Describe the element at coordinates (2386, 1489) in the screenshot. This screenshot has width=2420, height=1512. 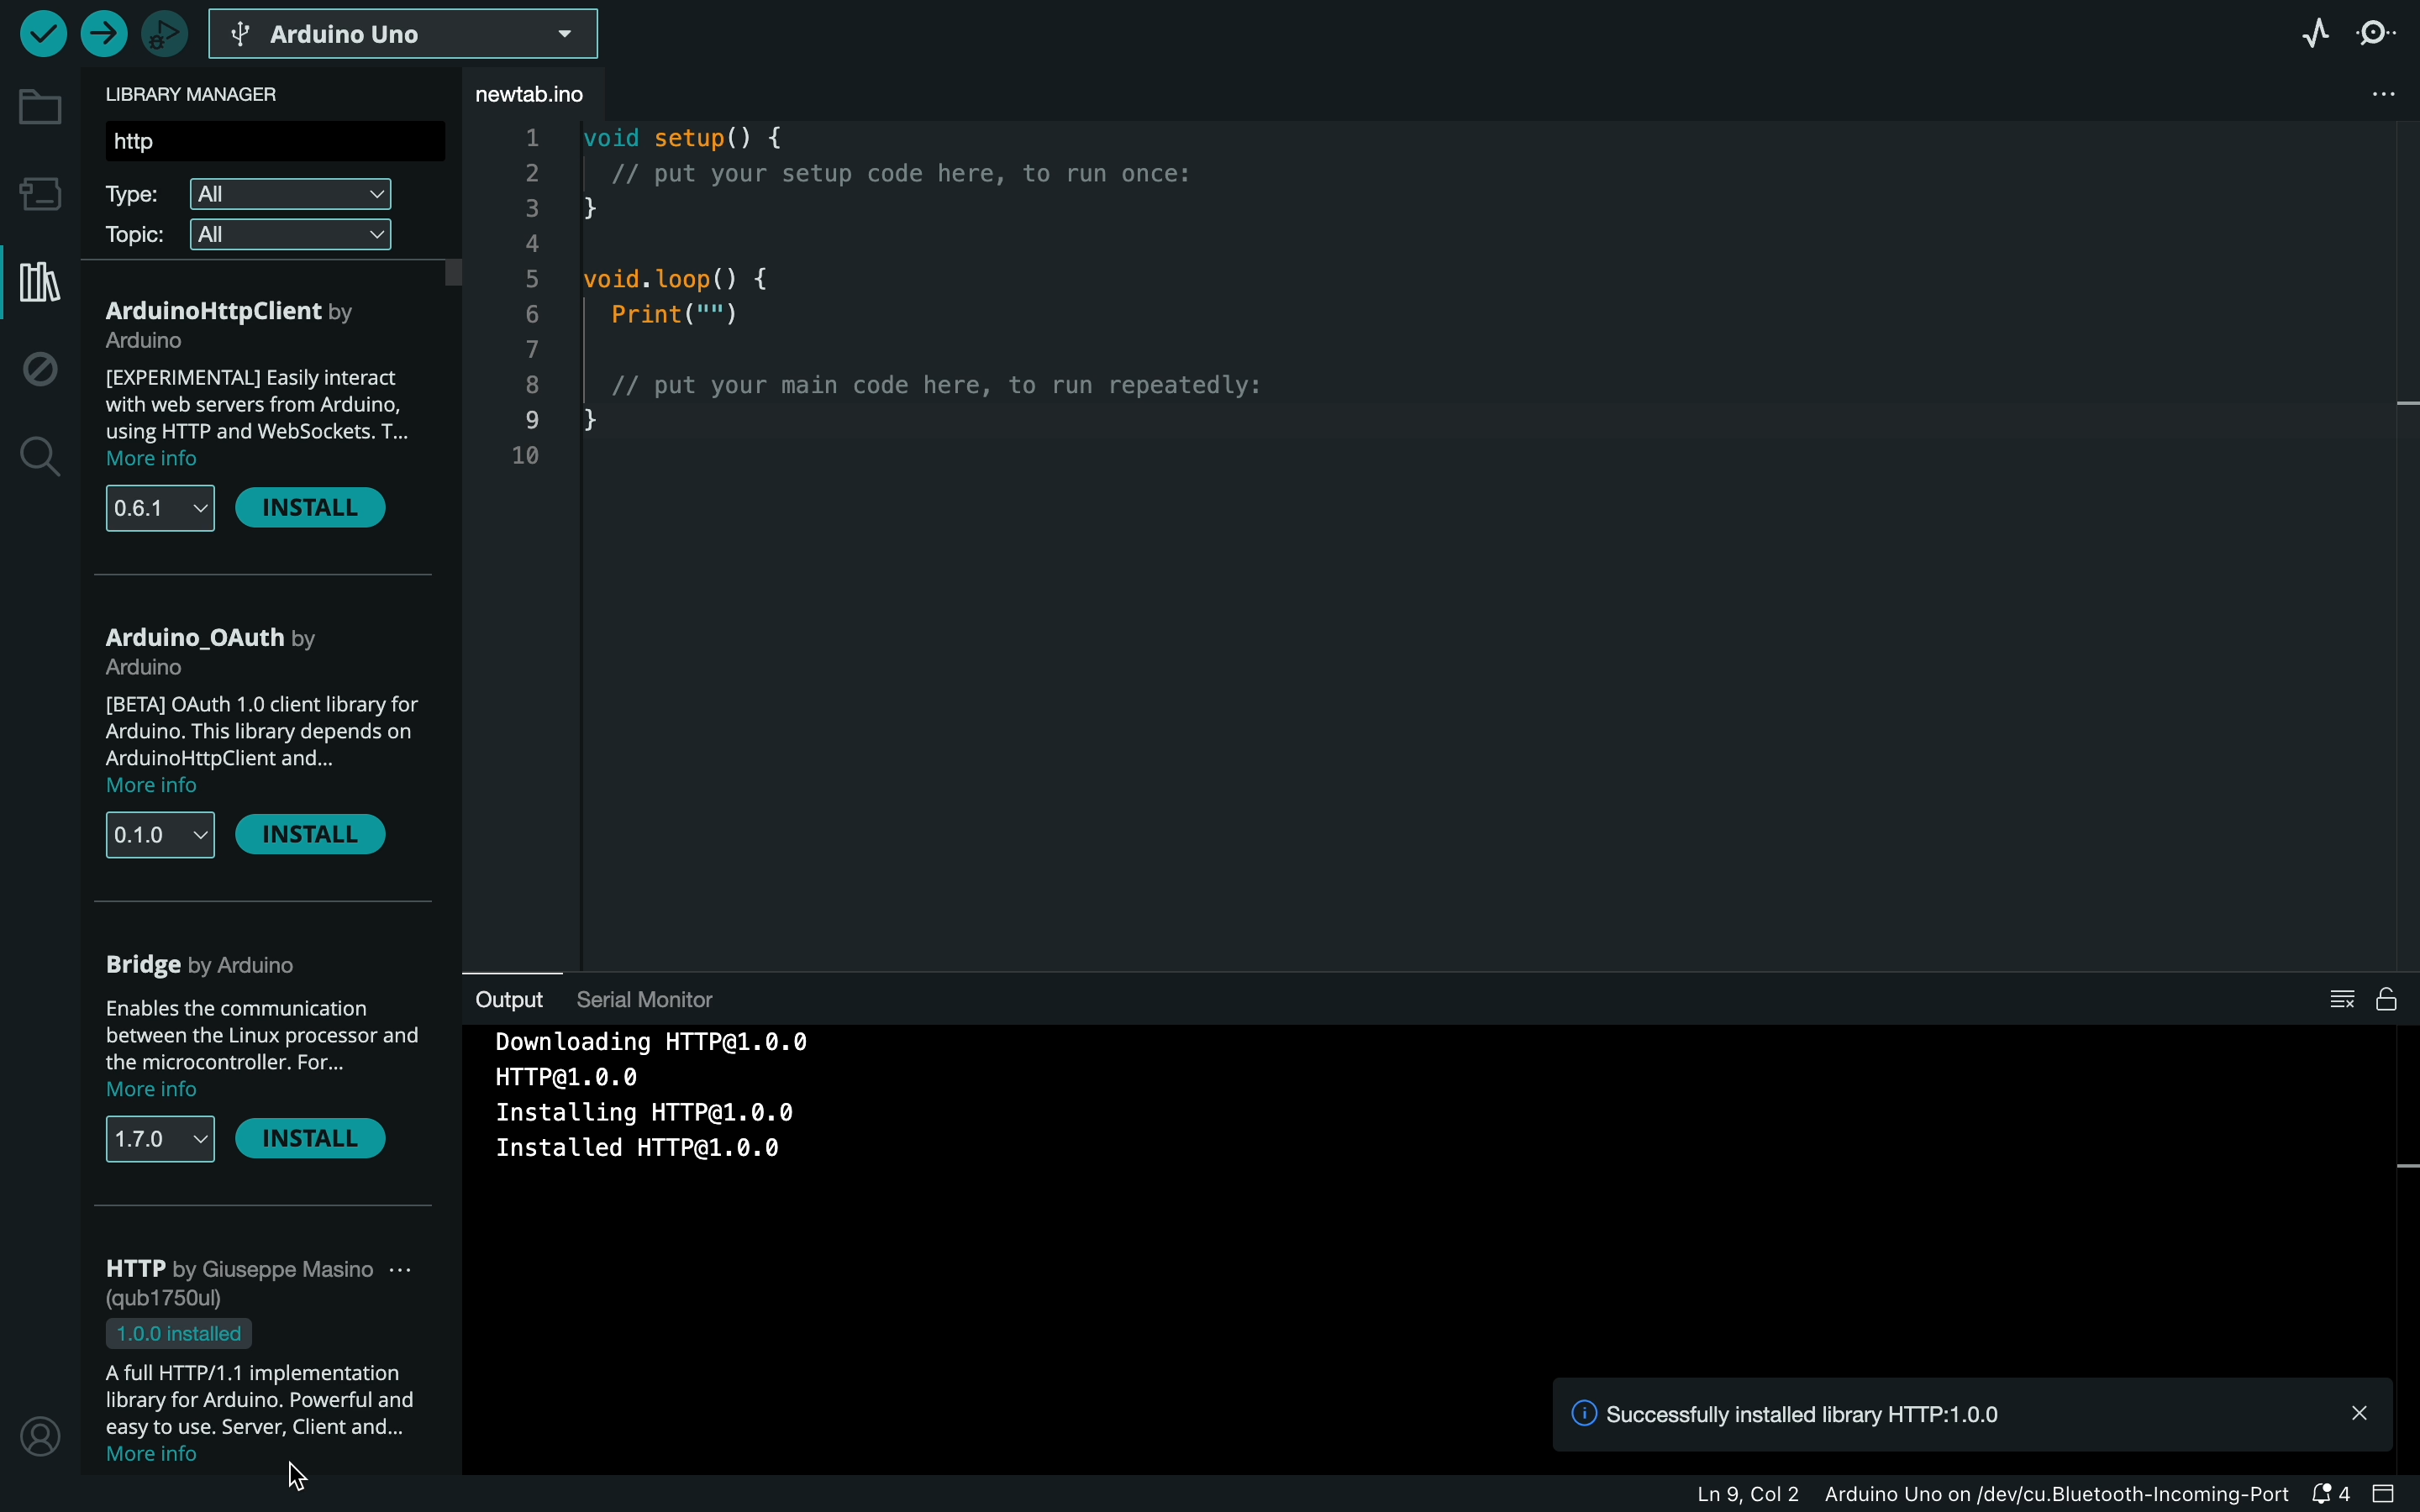
I see `close slide bar` at that location.